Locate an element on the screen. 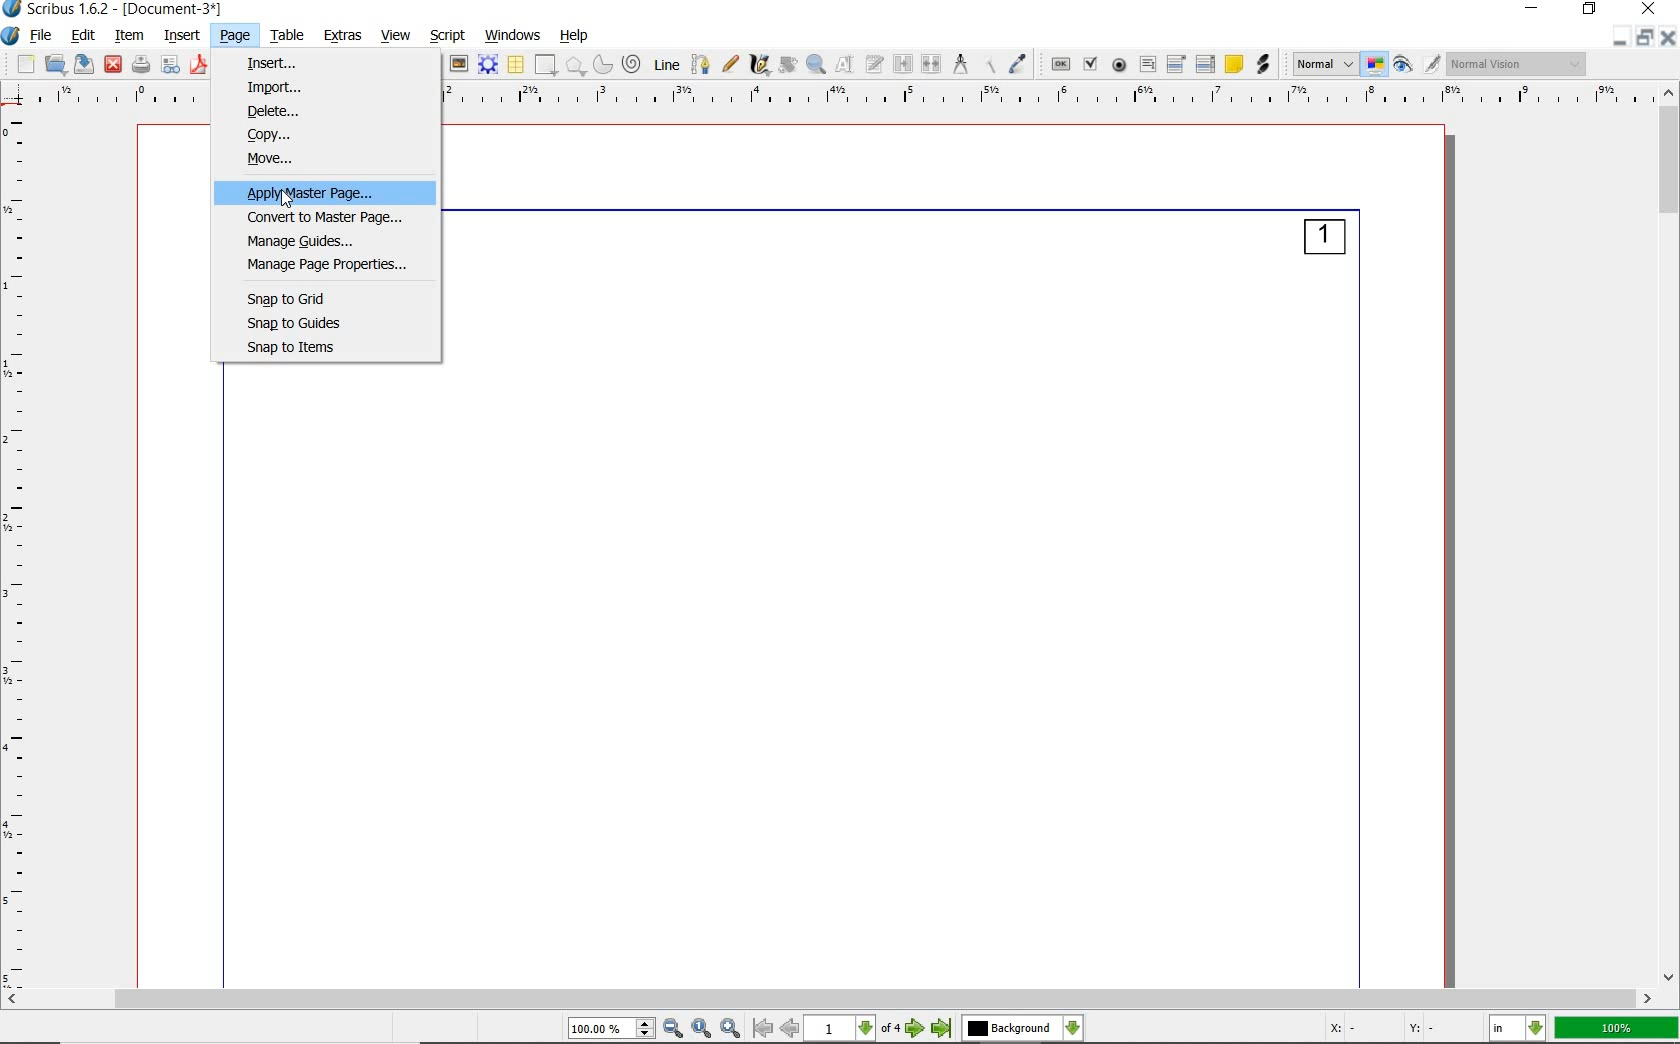  edit text with story editor is located at coordinates (874, 64).